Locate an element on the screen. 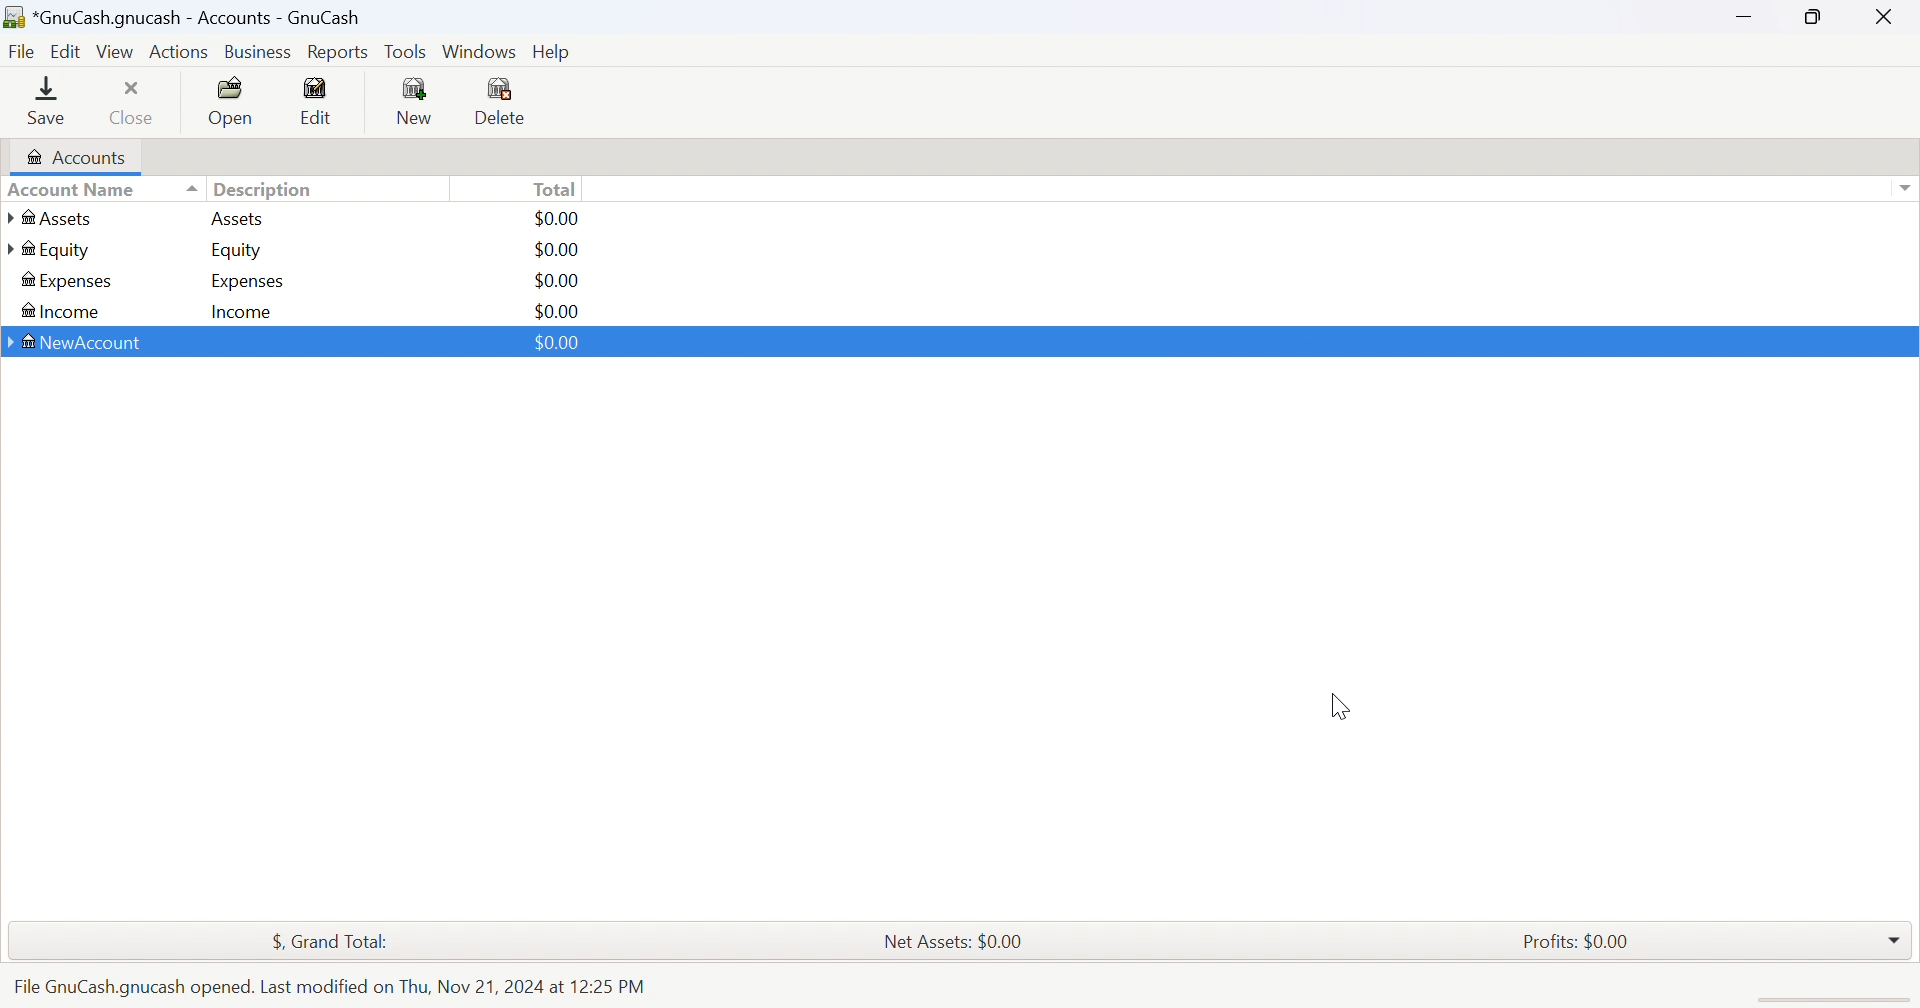 The width and height of the screenshot is (1920, 1008). Close is located at coordinates (1885, 16).